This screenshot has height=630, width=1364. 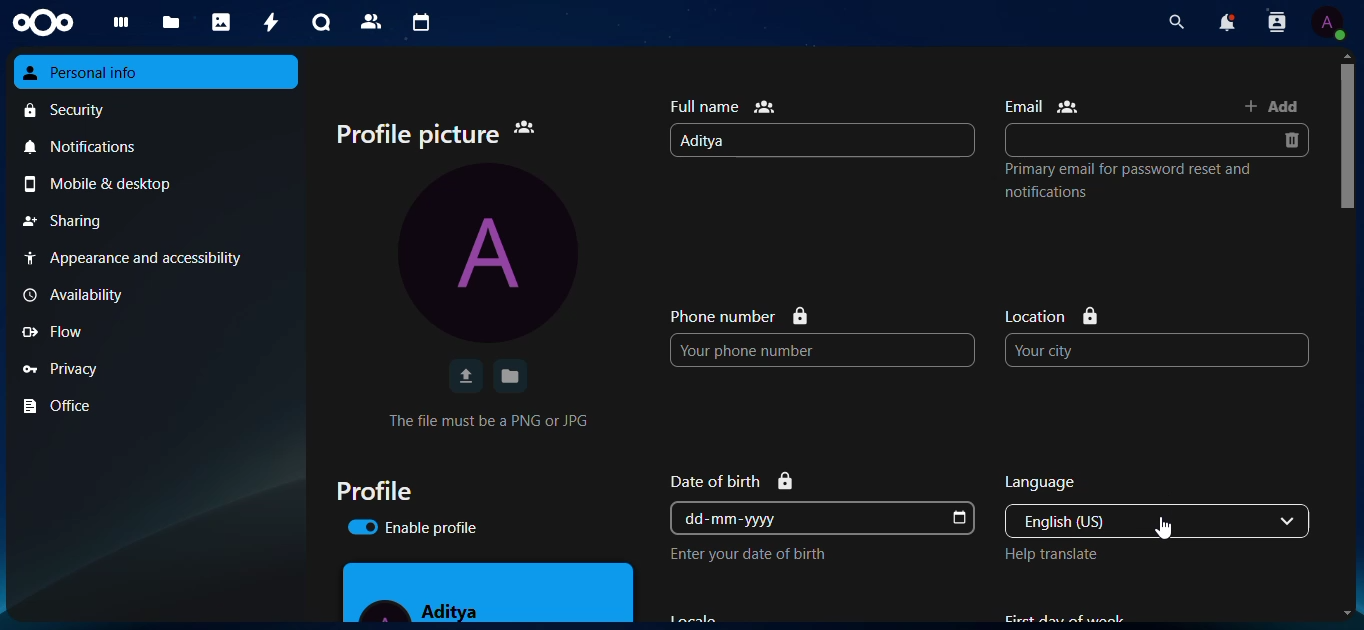 I want to click on talk, so click(x=319, y=22).